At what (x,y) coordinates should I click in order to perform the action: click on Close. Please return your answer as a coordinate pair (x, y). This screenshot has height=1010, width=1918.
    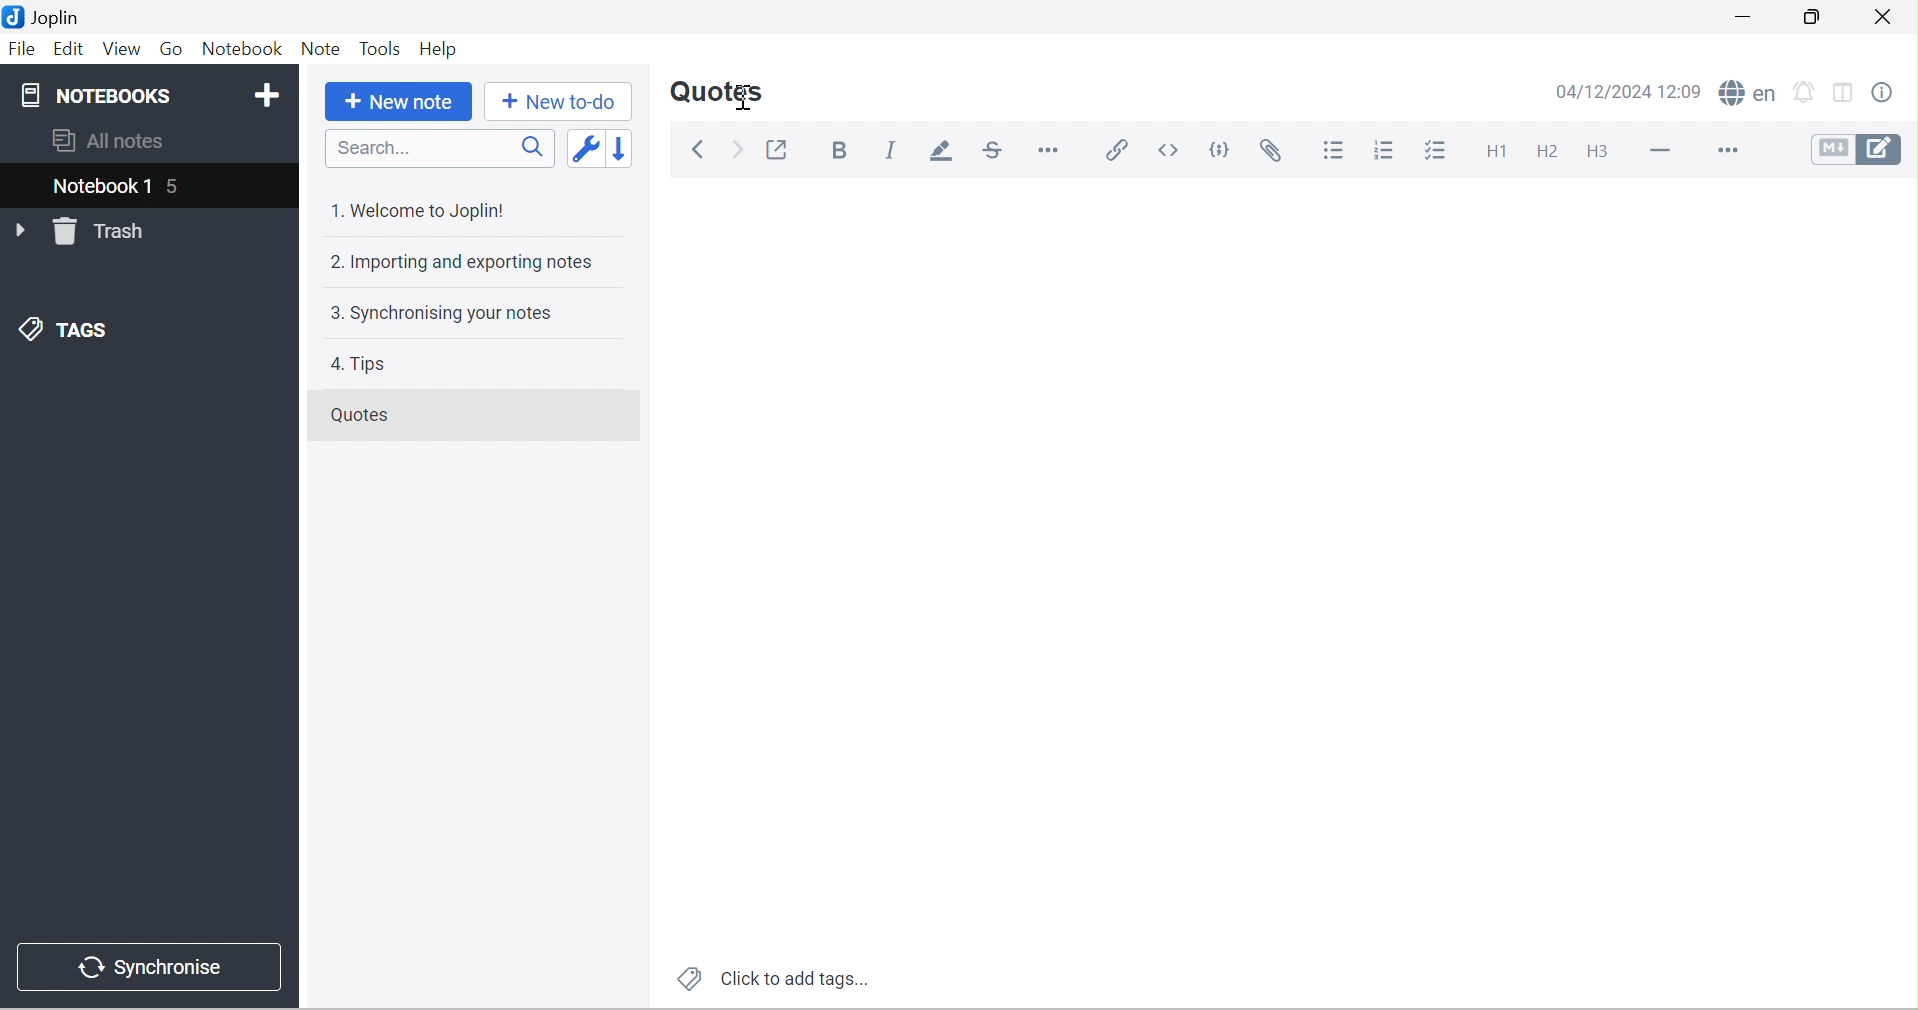
    Looking at the image, I should click on (1886, 19).